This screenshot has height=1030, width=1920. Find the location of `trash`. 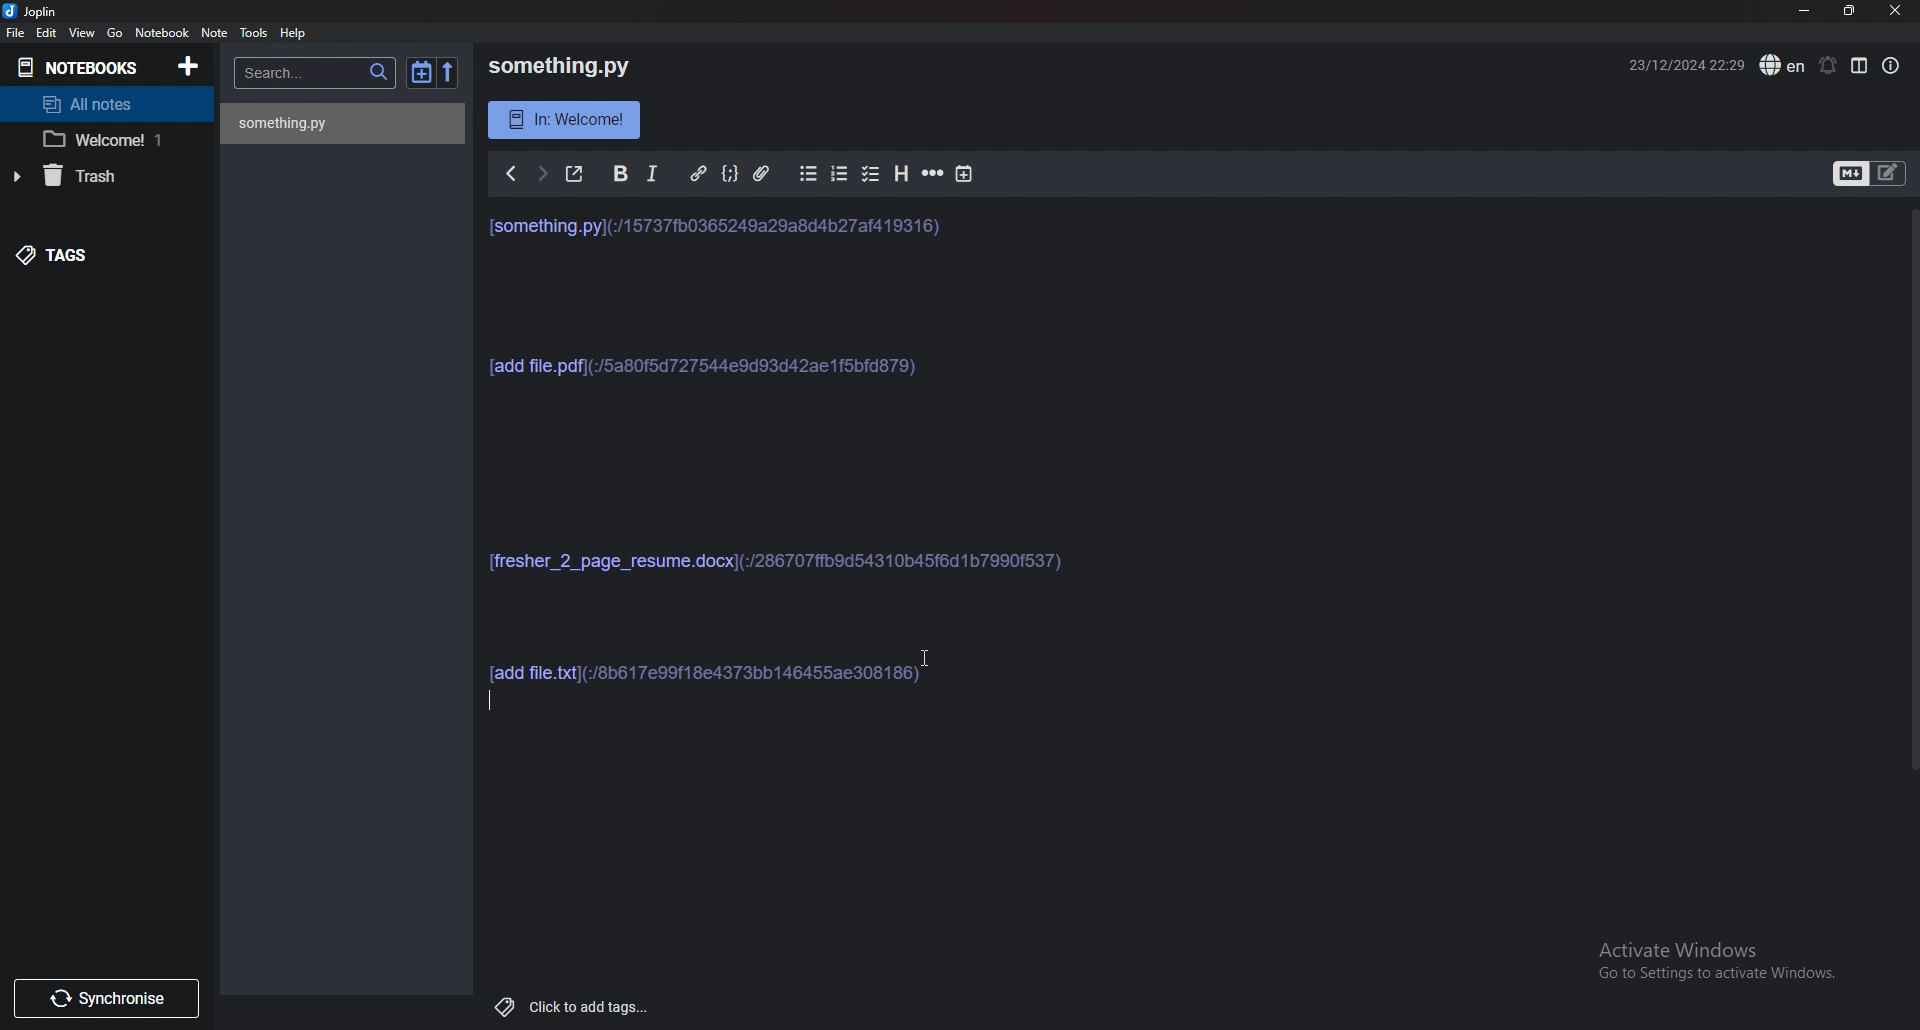

trash is located at coordinates (79, 178).